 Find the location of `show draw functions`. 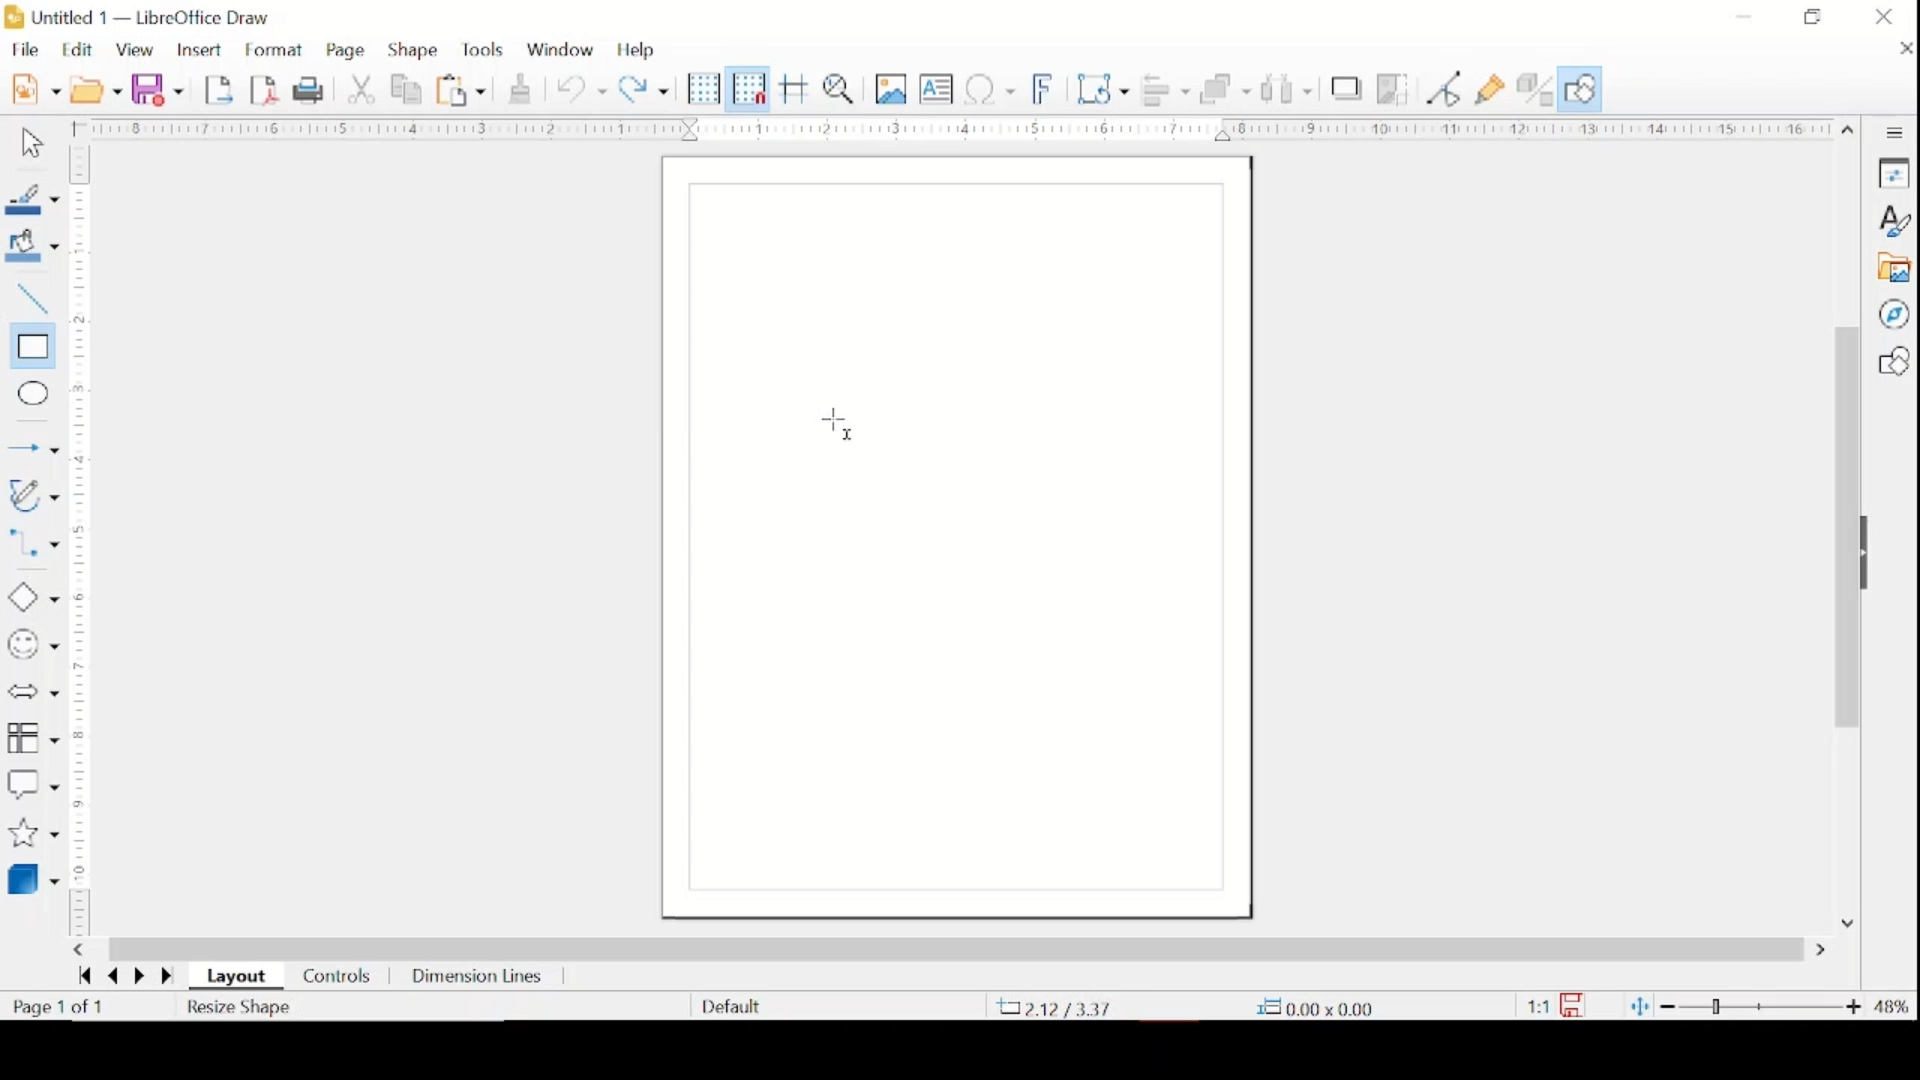

show draw functions is located at coordinates (1580, 89).